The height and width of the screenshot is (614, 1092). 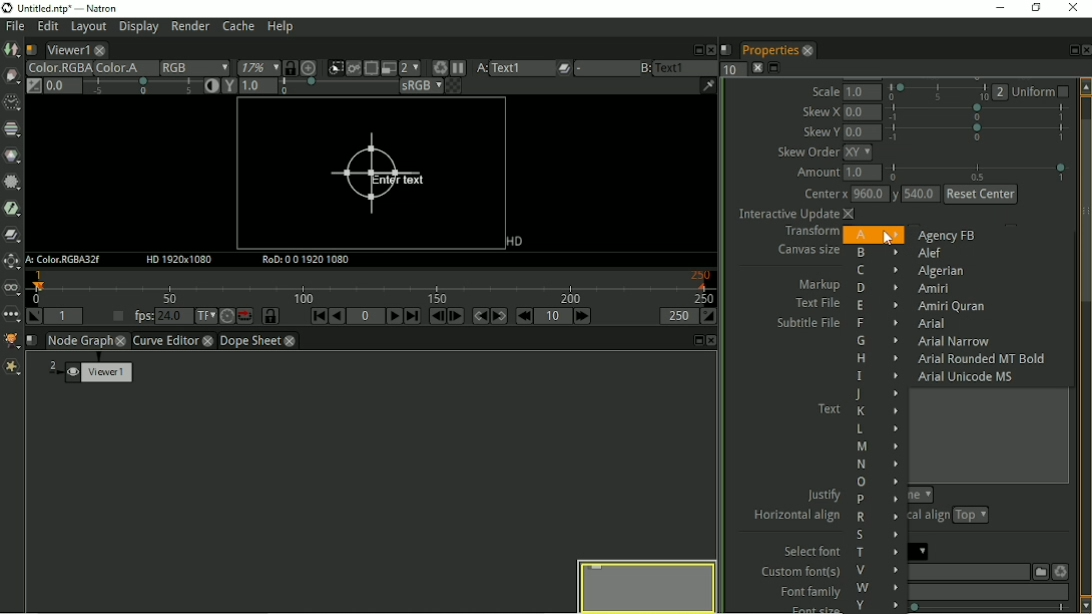 What do you see at coordinates (872, 234) in the screenshot?
I see `A` at bounding box center [872, 234].